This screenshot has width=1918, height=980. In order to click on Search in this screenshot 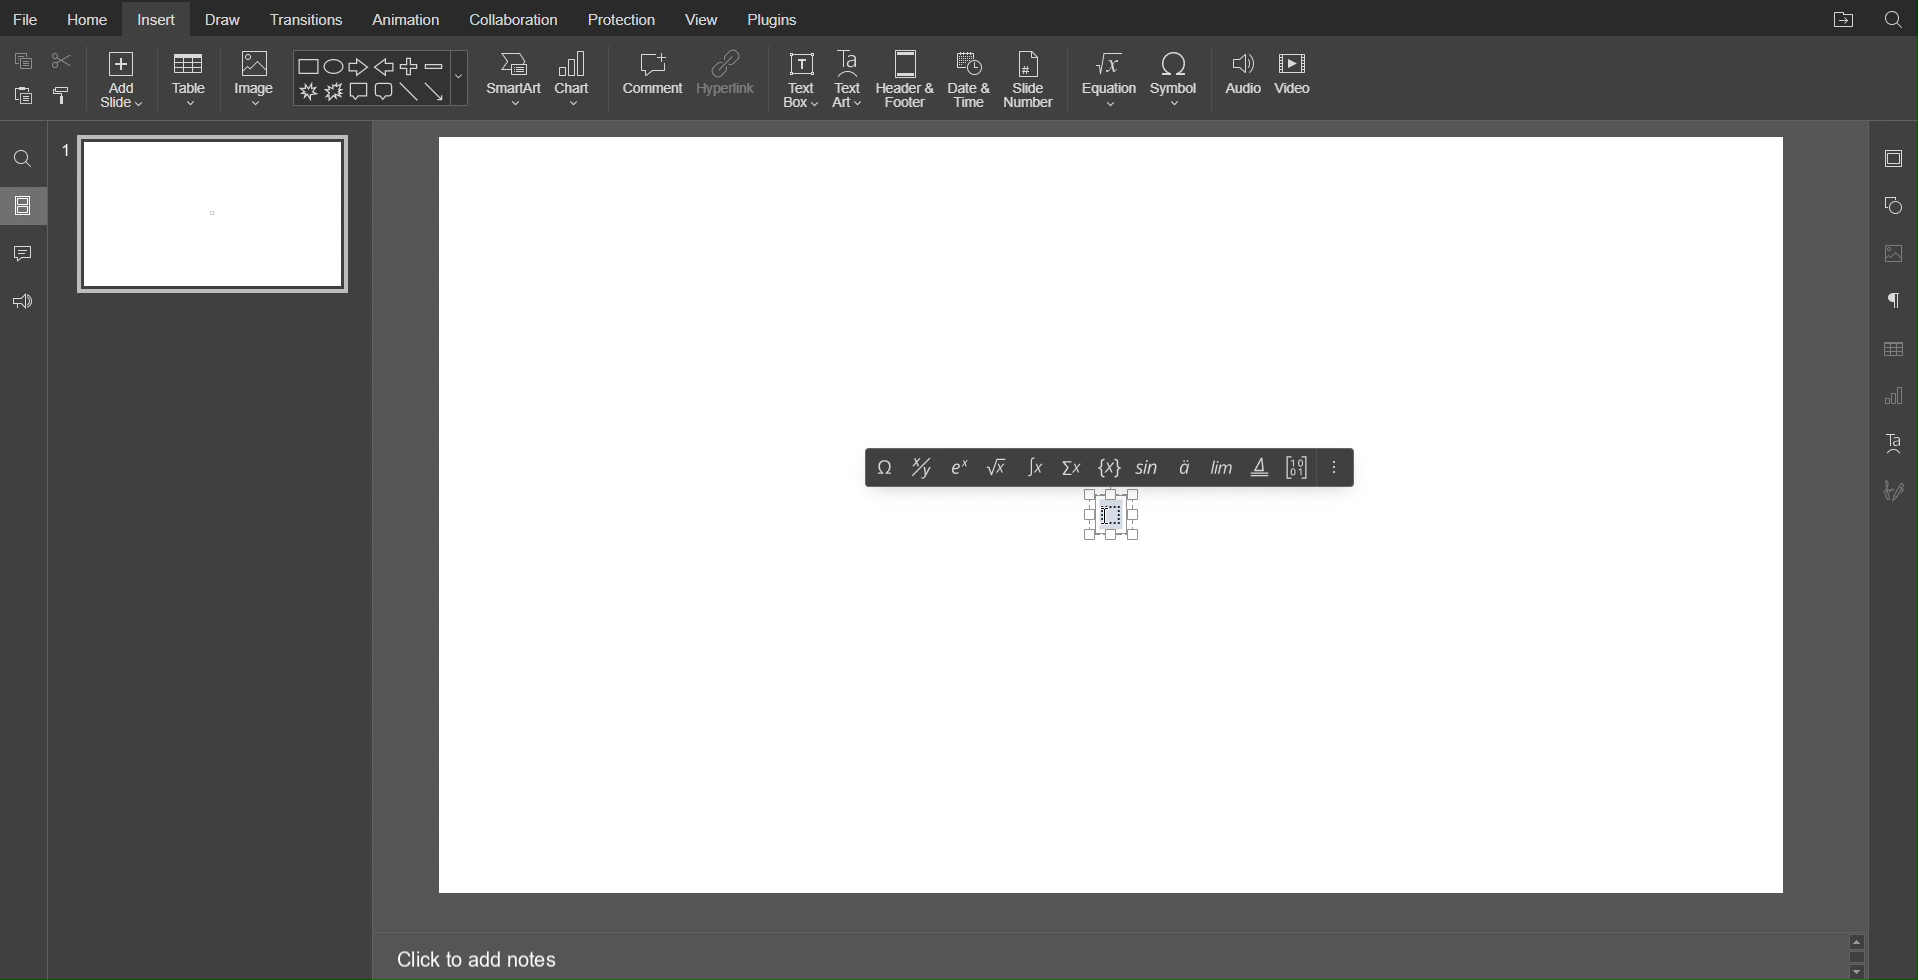, I will do `click(24, 160)`.